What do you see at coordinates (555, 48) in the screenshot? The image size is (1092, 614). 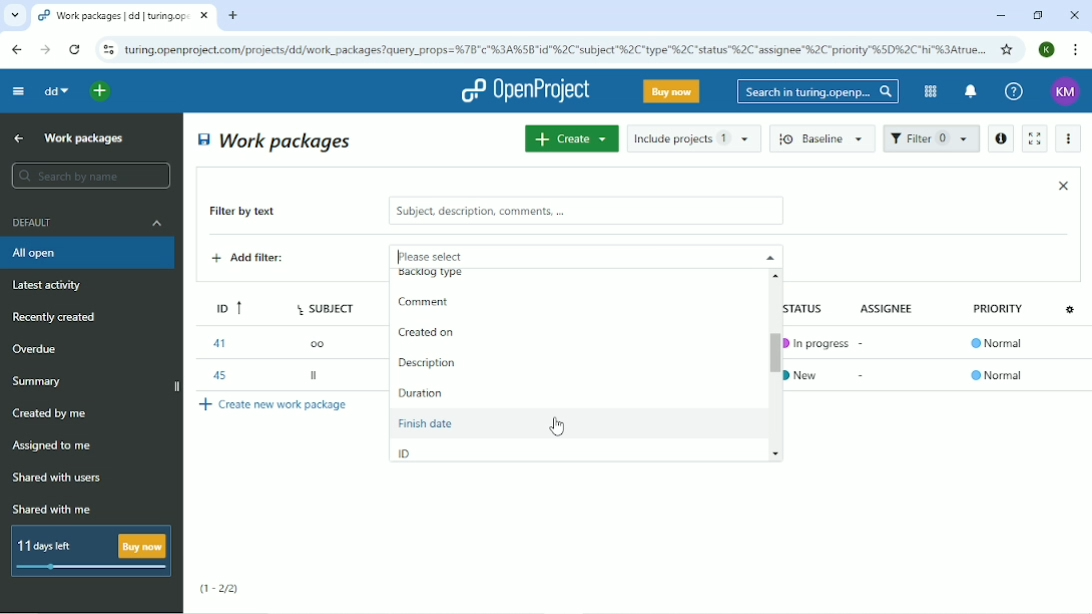 I see `Site address` at bounding box center [555, 48].